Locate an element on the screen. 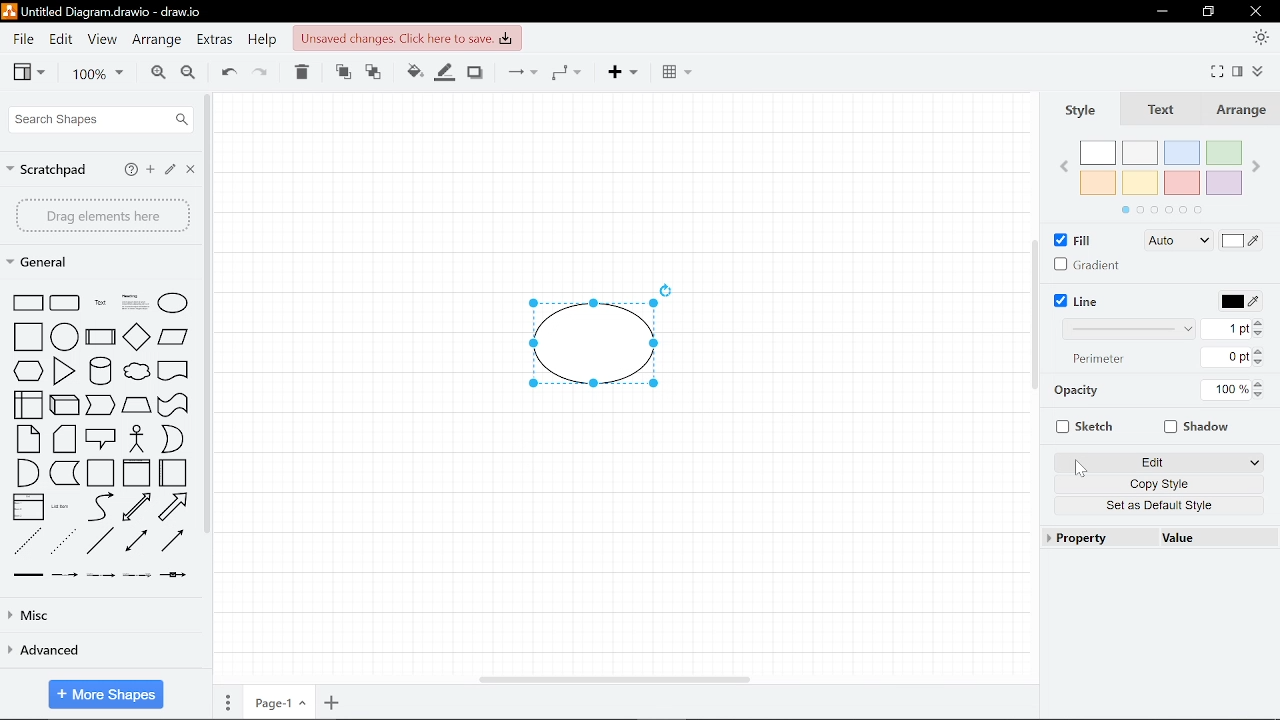  View is located at coordinates (29, 73).